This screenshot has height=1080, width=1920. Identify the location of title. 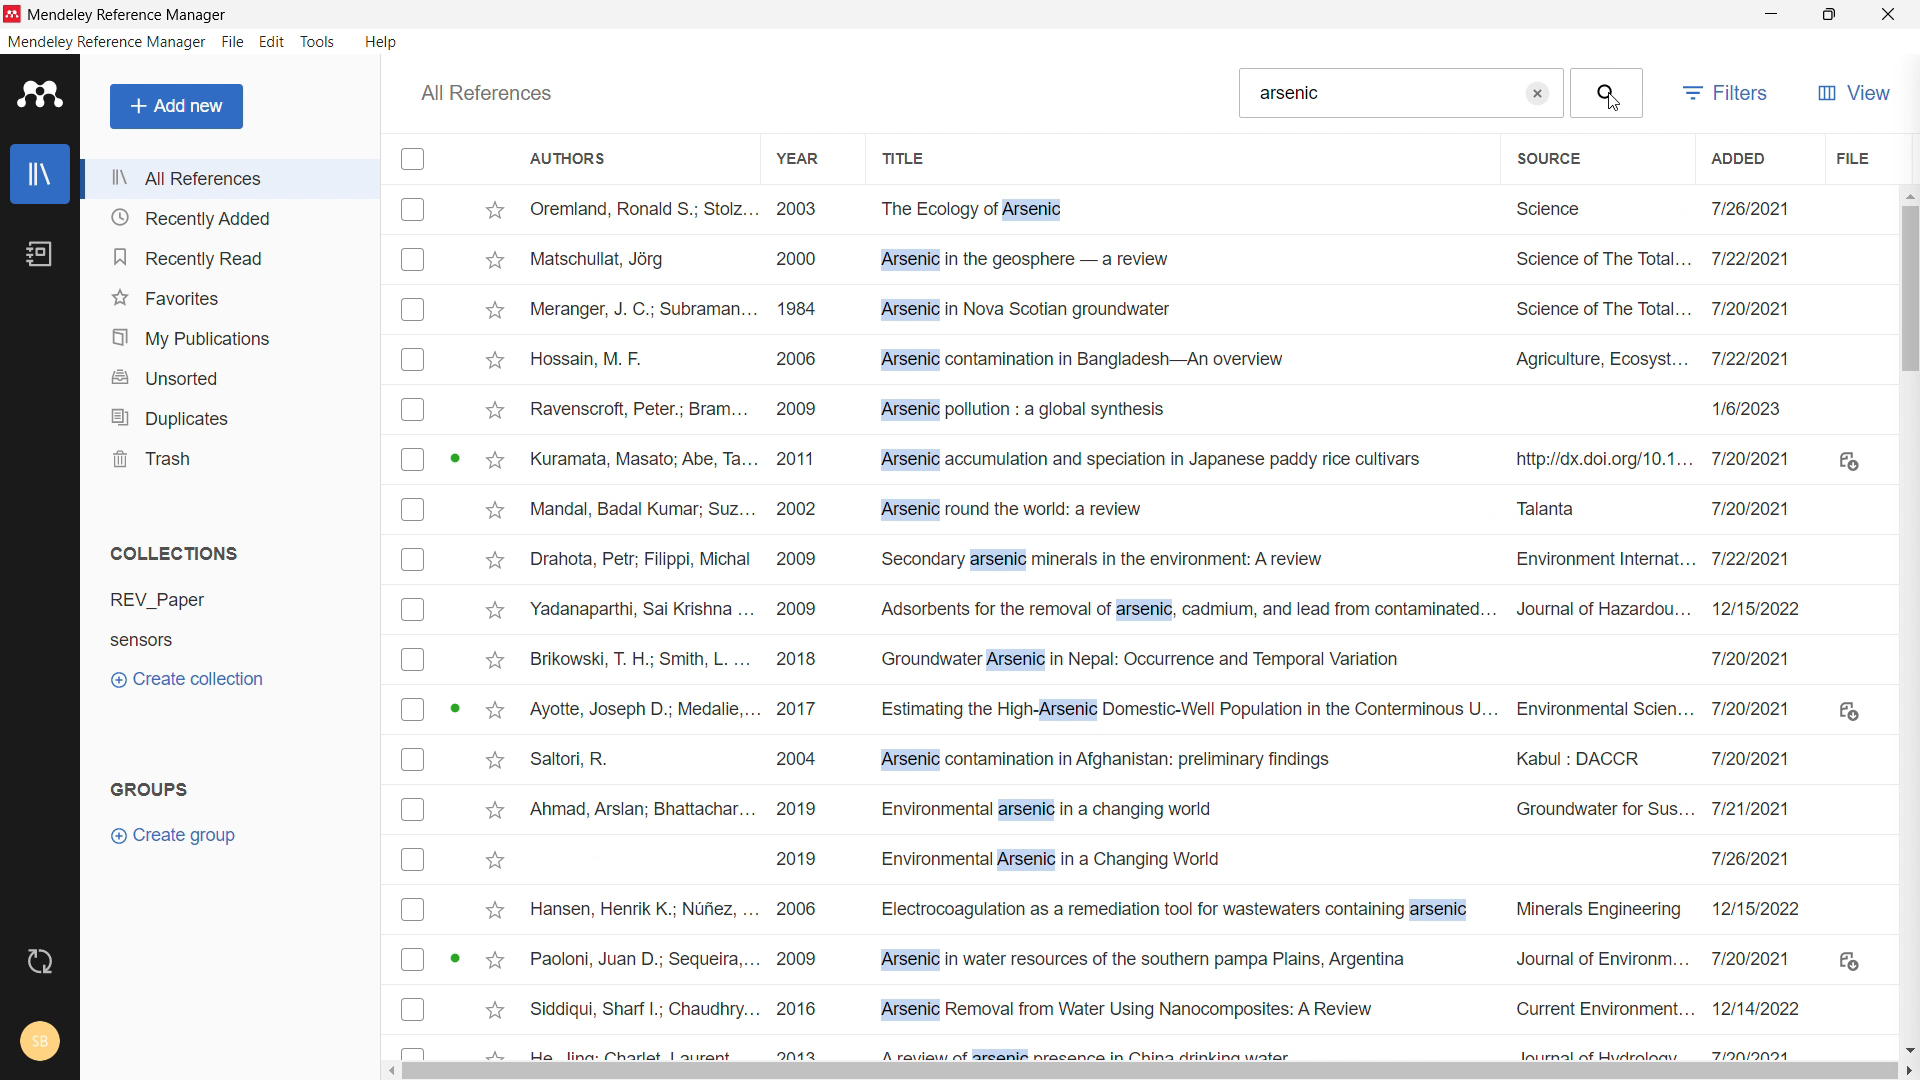
(1182, 158).